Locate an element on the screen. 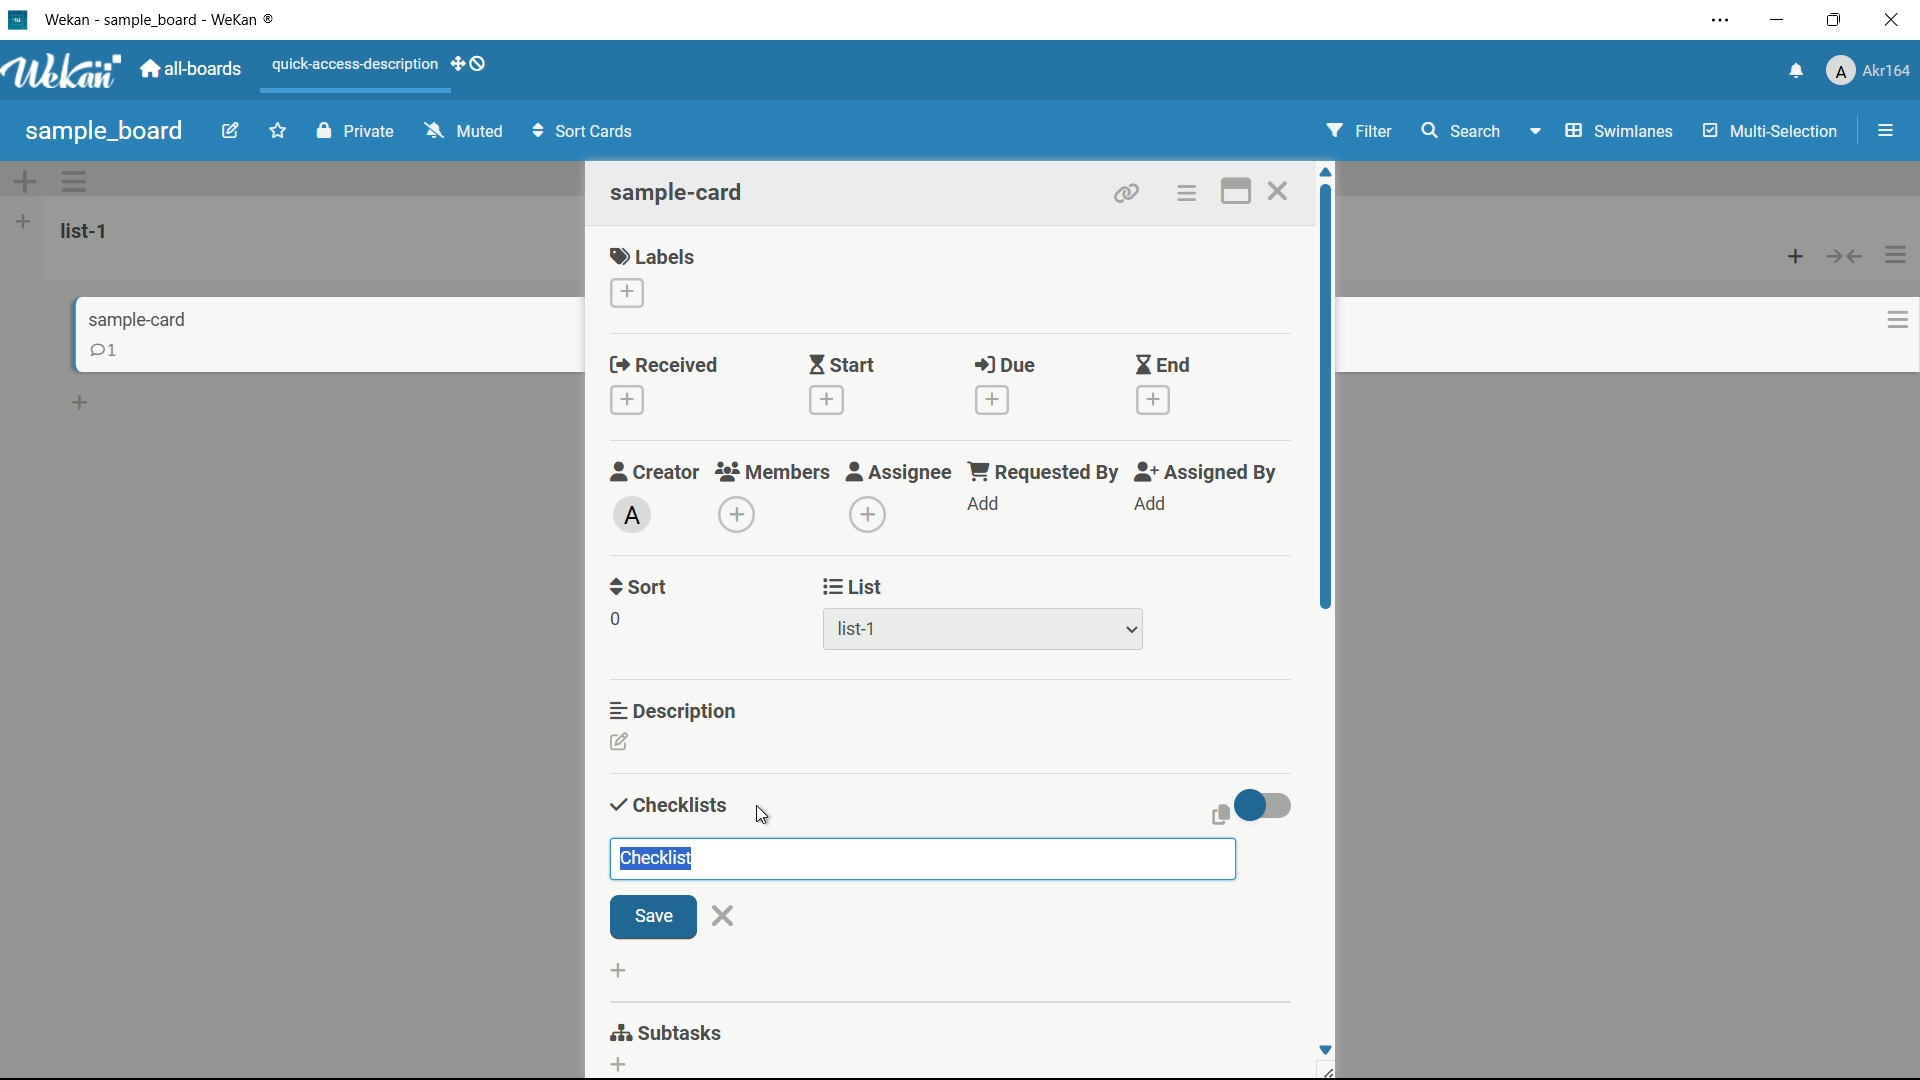  app name is located at coordinates (164, 21).